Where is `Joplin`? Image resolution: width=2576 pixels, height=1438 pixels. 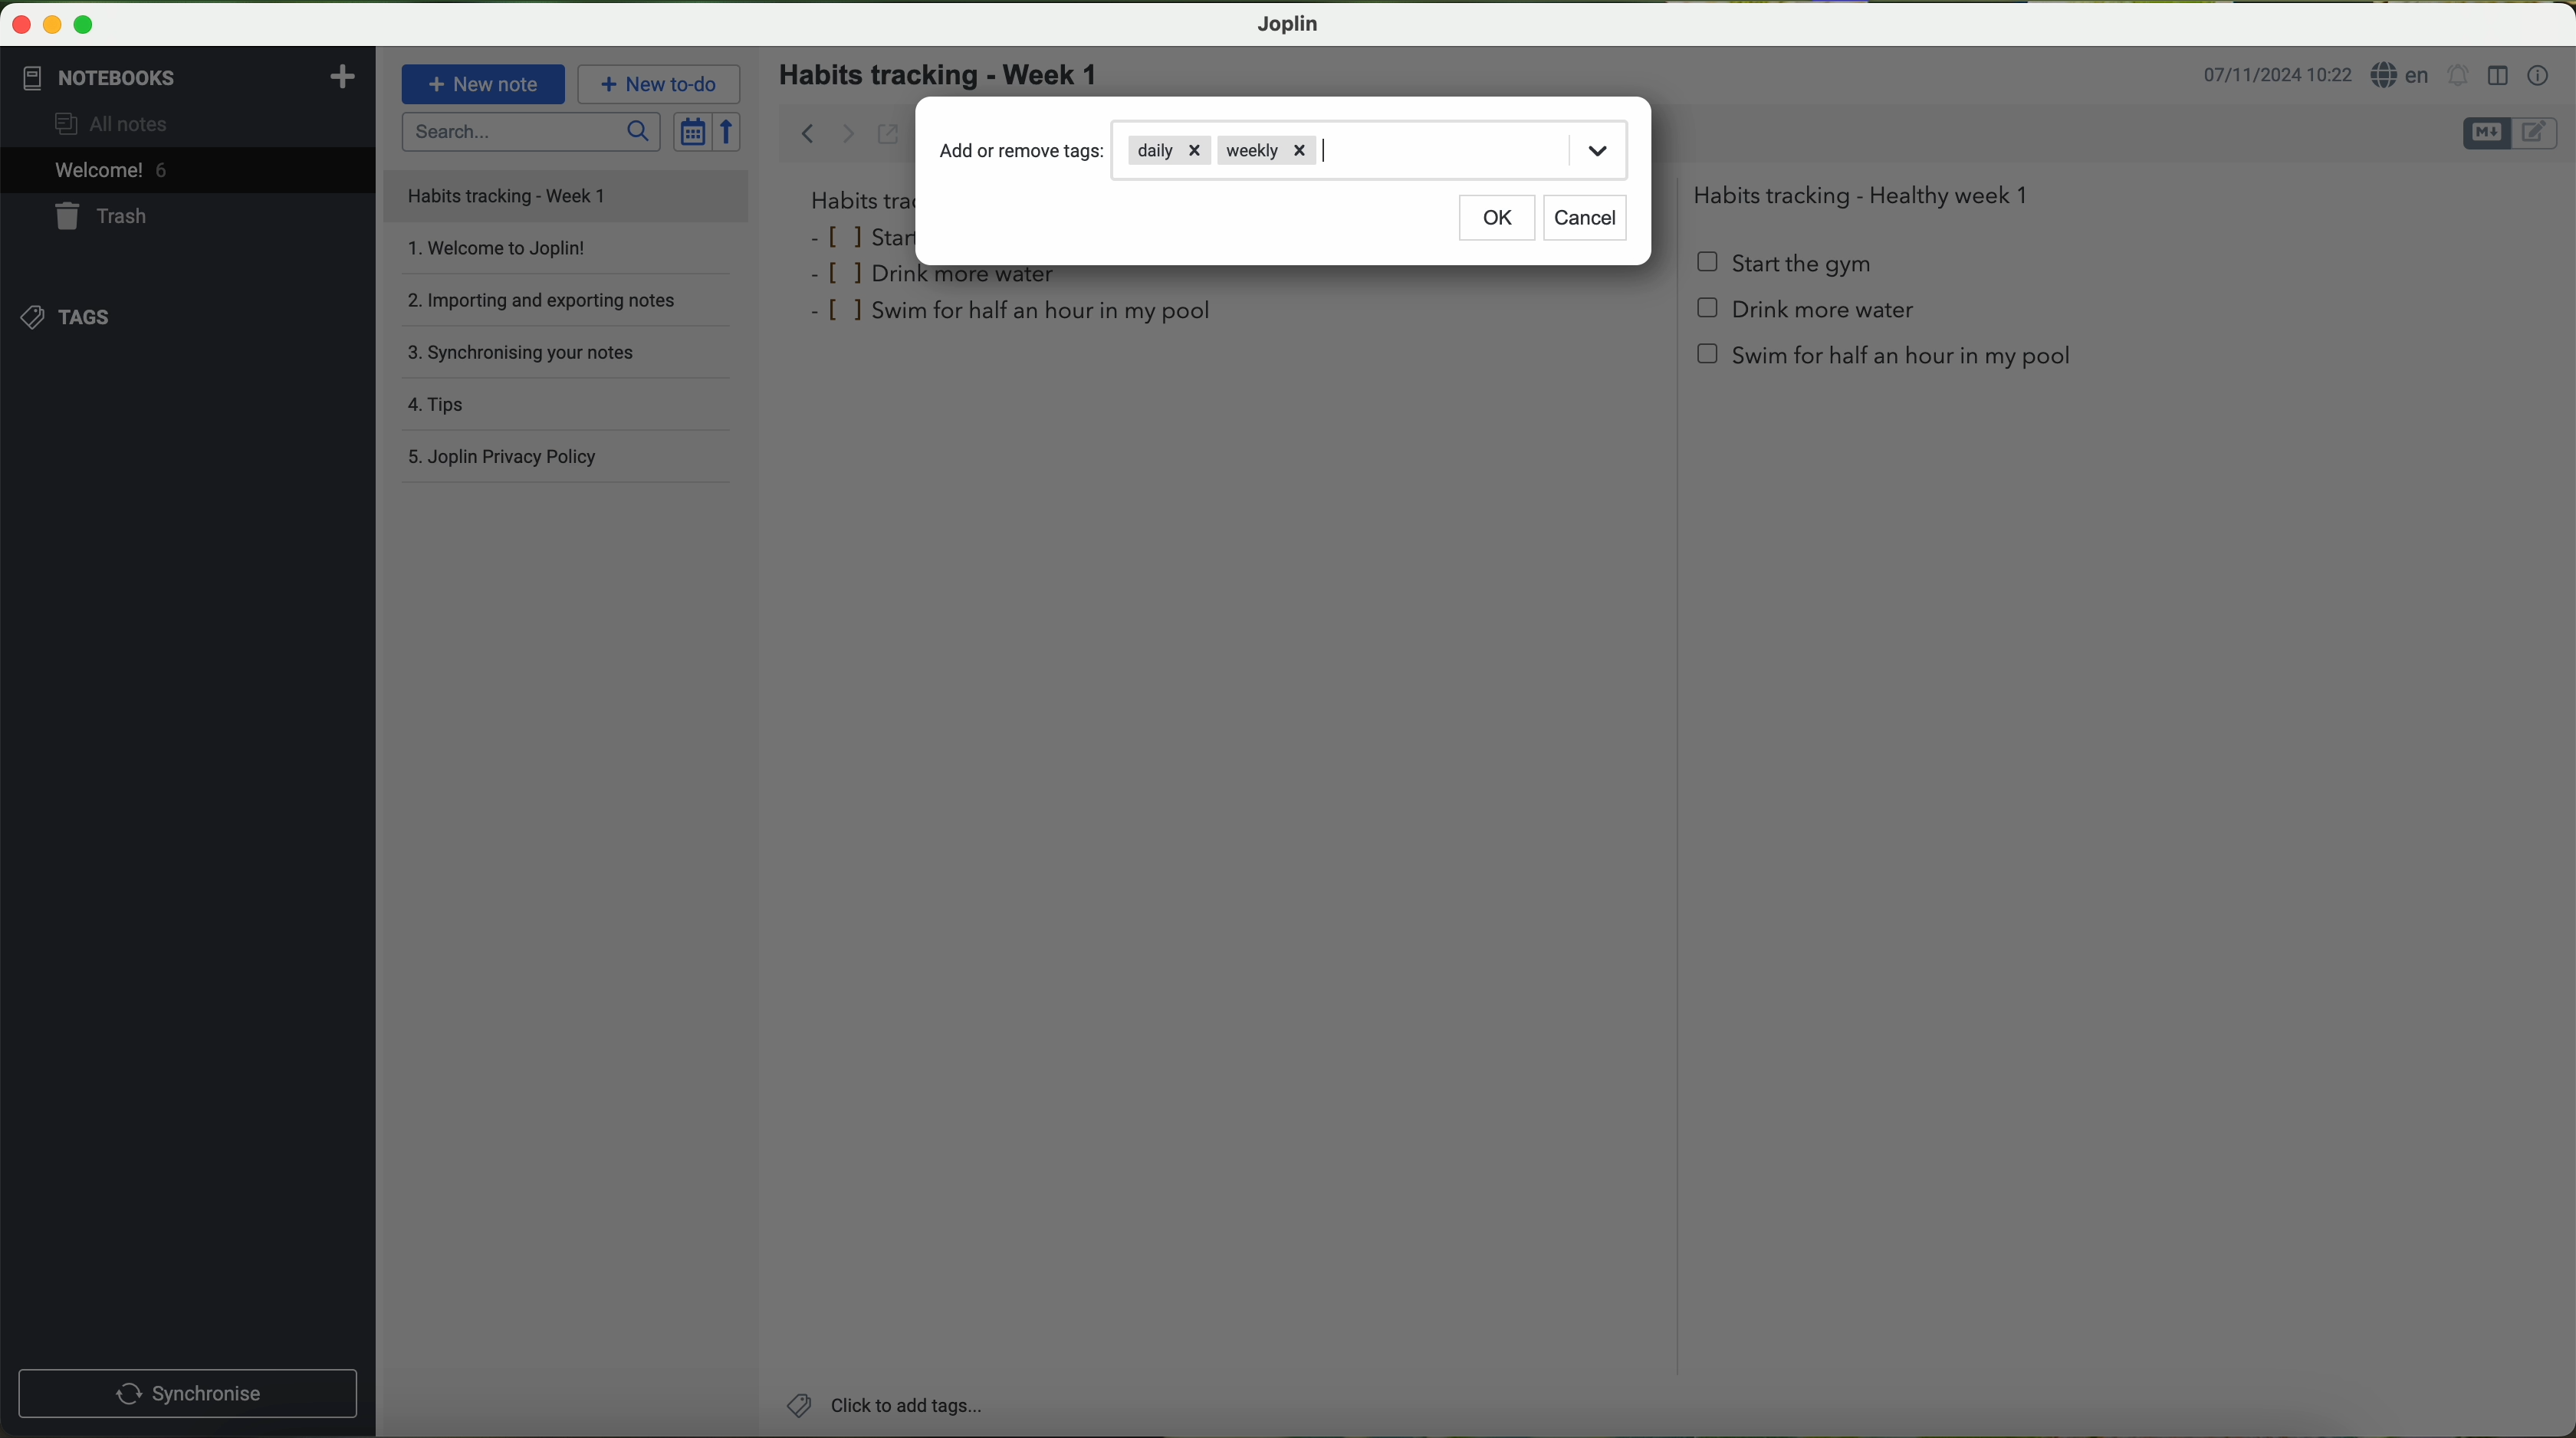
Joplin is located at coordinates (1286, 25).